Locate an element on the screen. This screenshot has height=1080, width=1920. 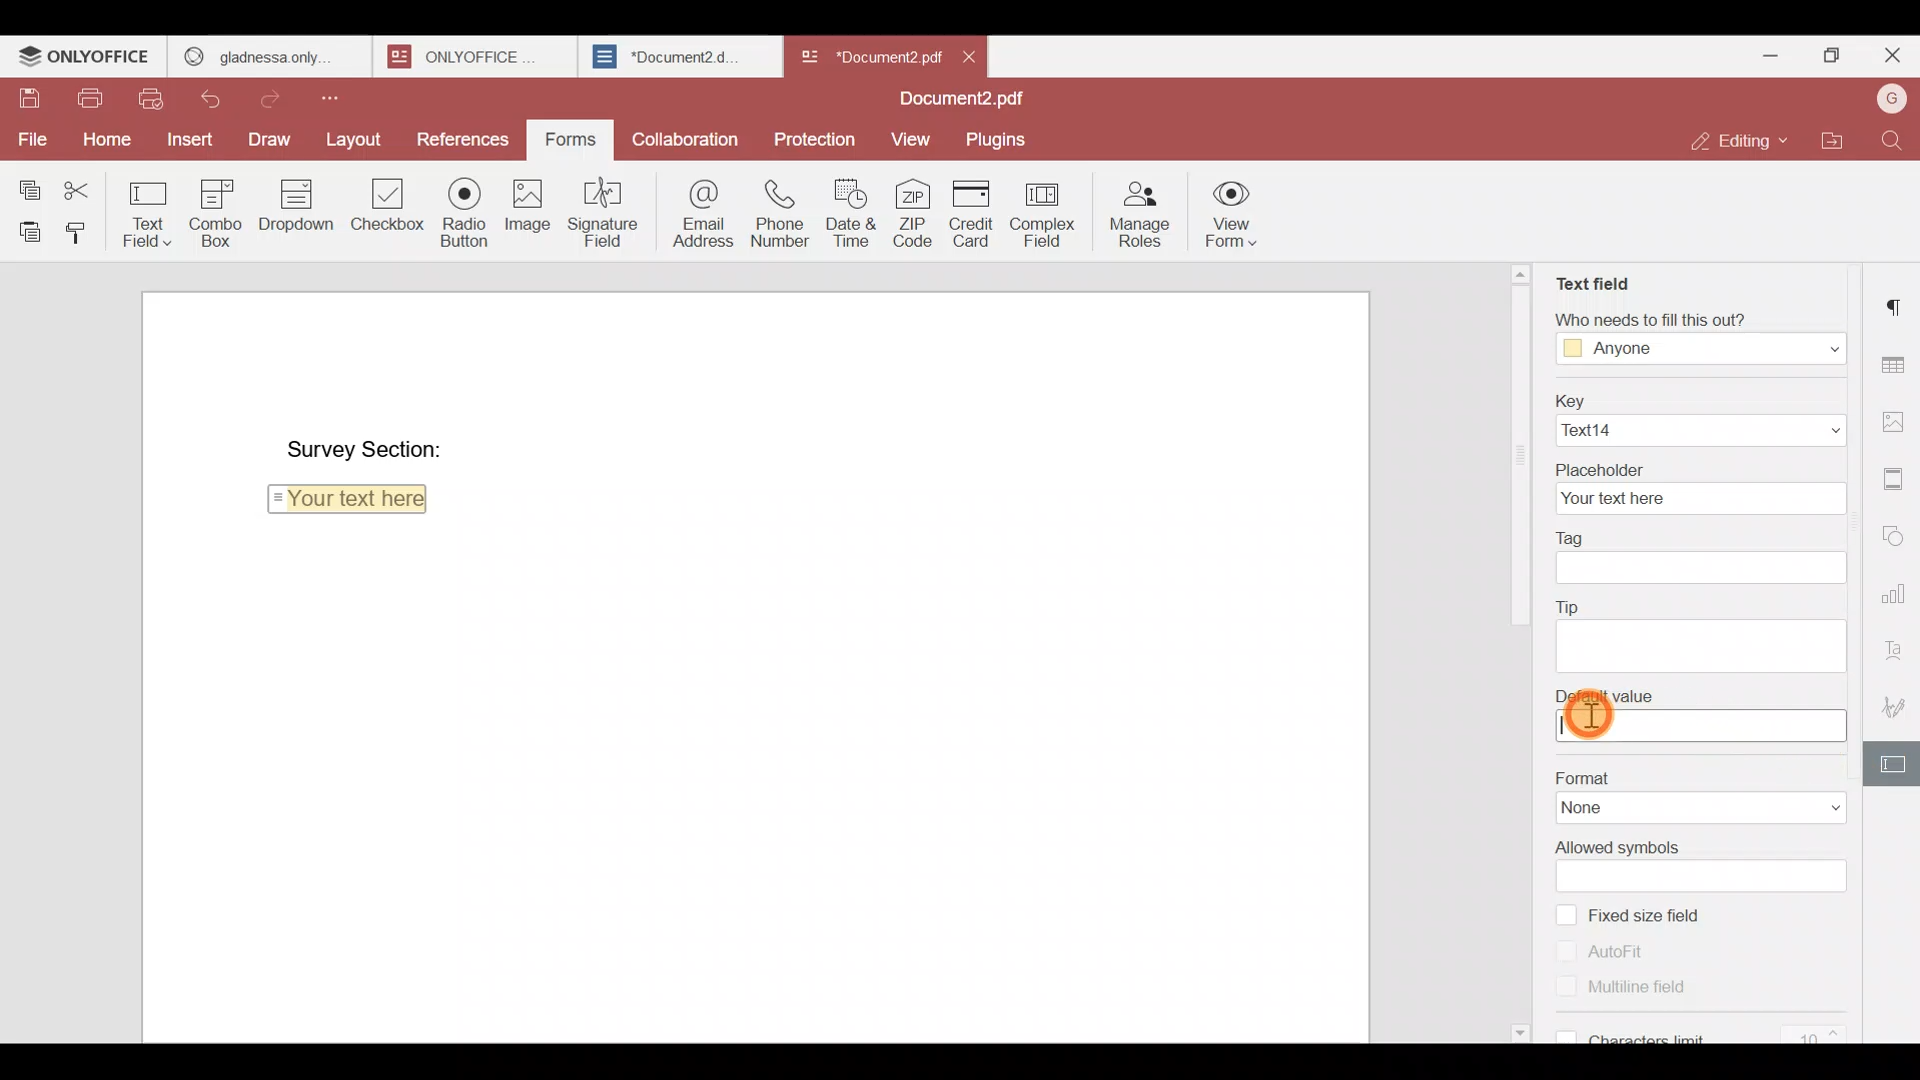
Cursor is located at coordinates (1589, 714).